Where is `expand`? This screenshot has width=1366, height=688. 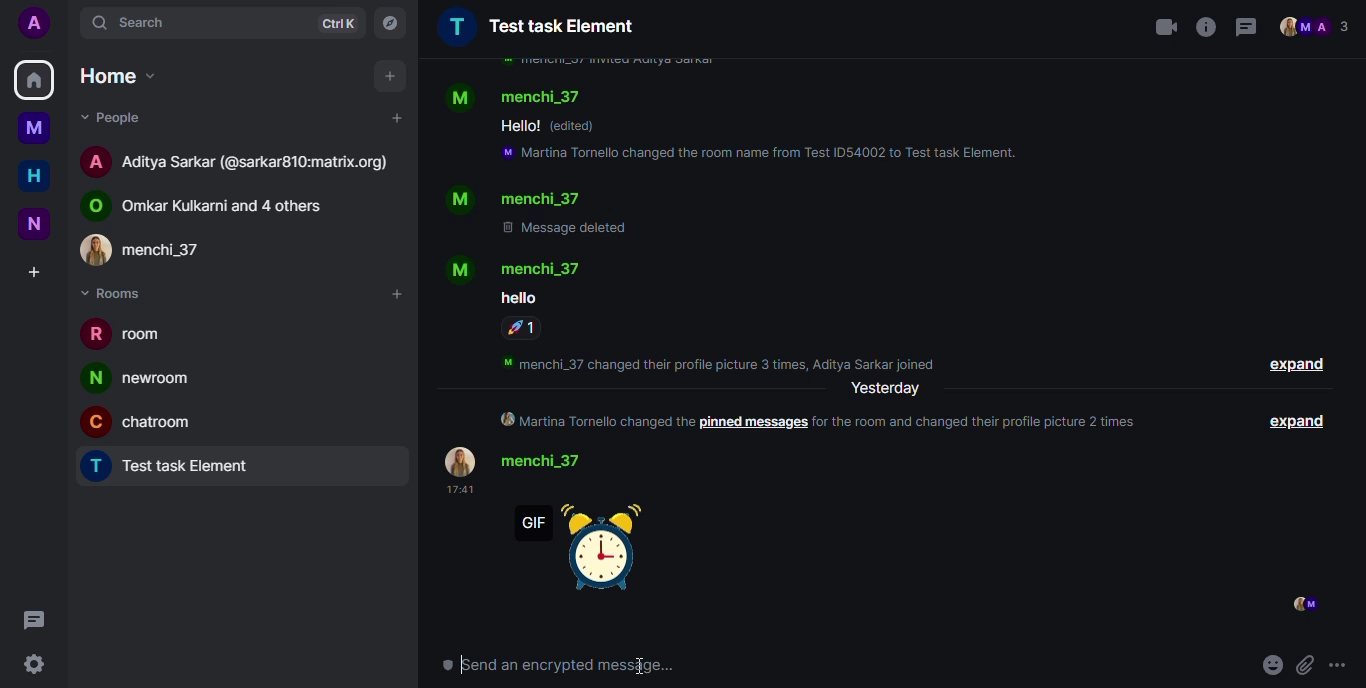
expand is located at coordinates (1296, 366).